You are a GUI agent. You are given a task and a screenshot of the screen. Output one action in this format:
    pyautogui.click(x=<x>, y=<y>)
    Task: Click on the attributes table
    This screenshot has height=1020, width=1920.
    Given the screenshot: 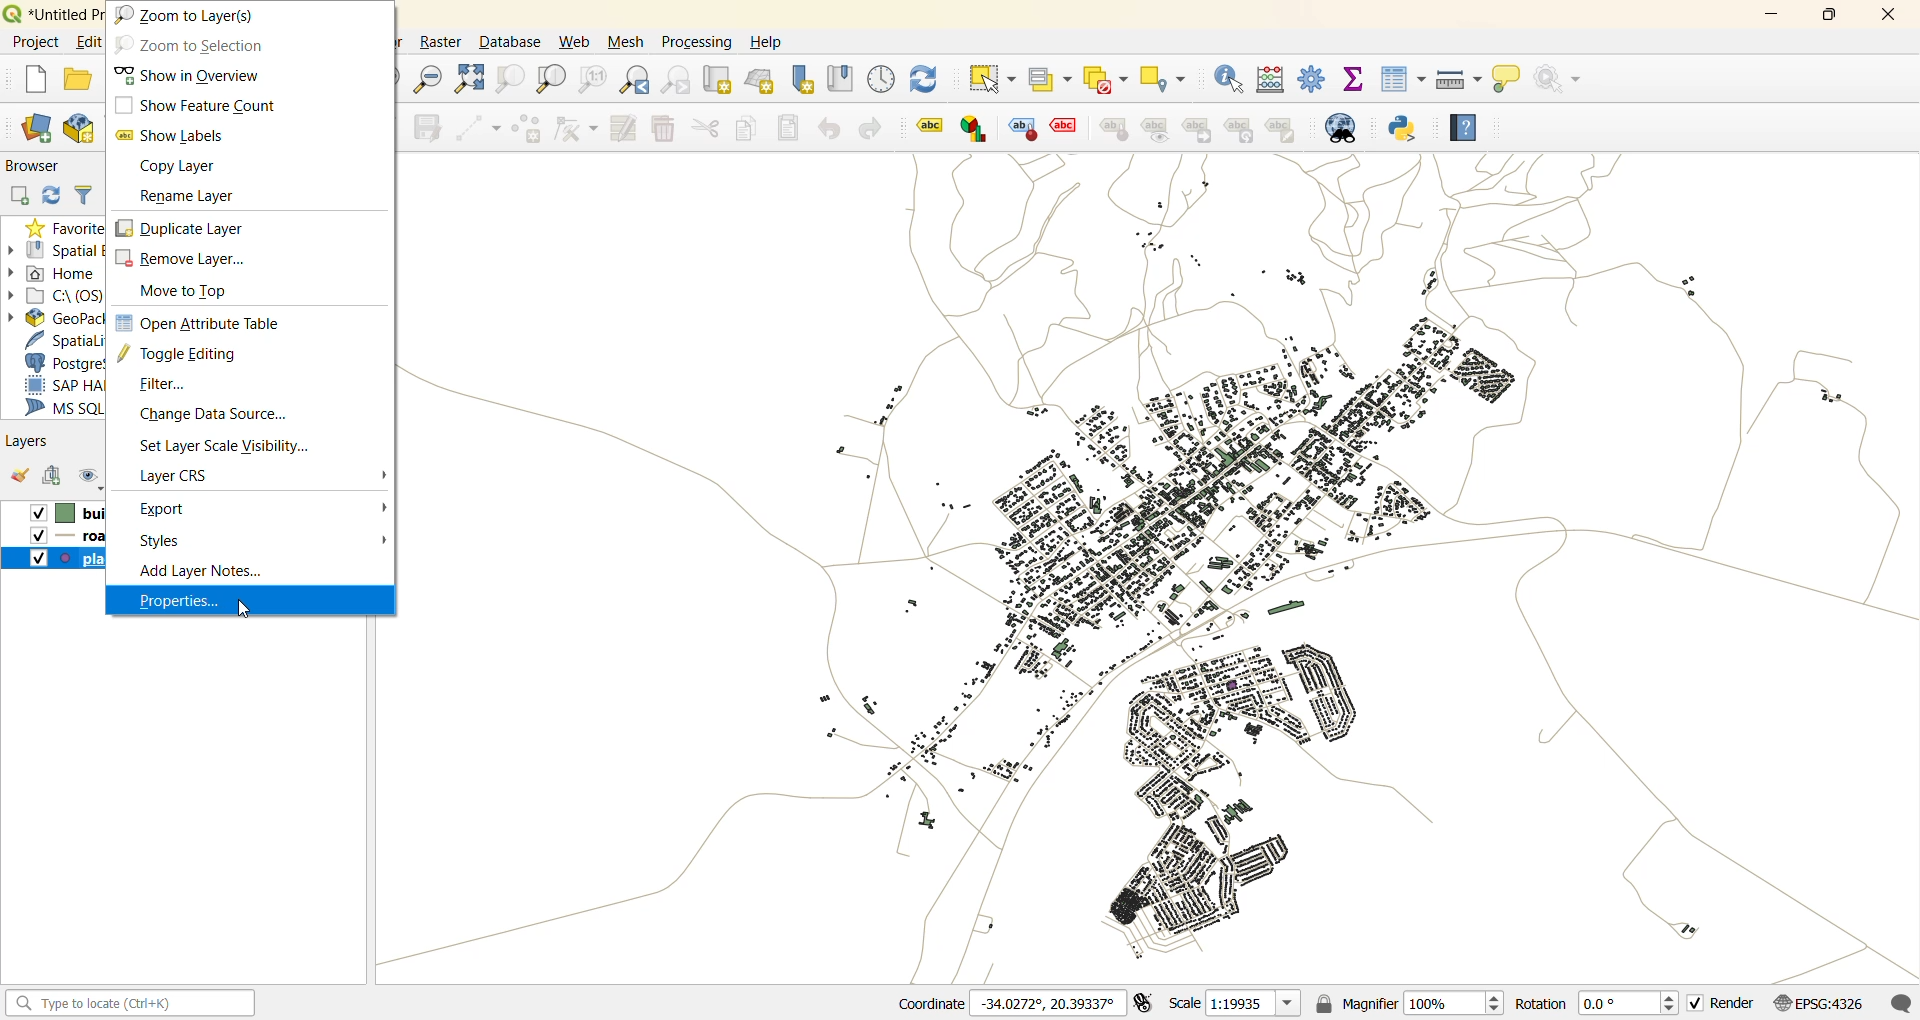 What is the action you would take?
    pyautogui.click(x=1401, y=80)
    